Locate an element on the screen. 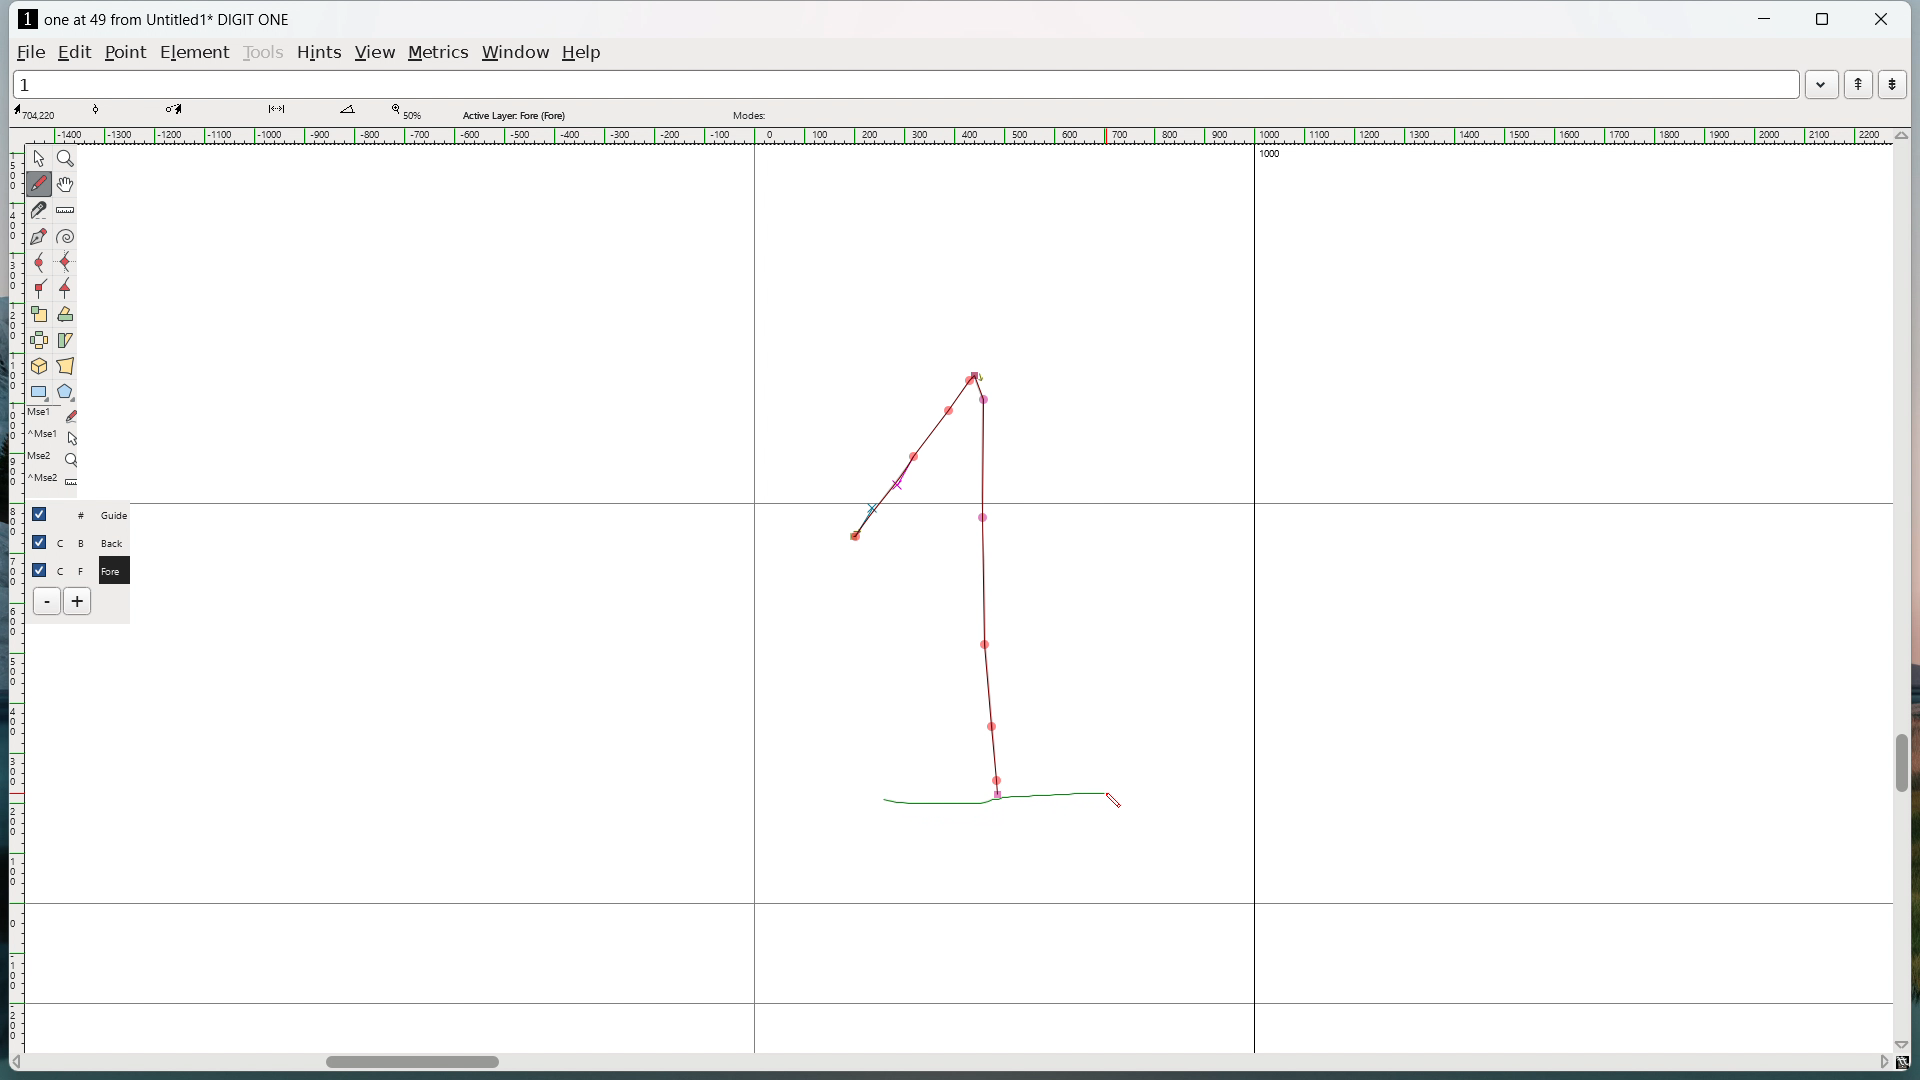 The image size is (1920, 1080). pointer is located at coordinates (40, 158).